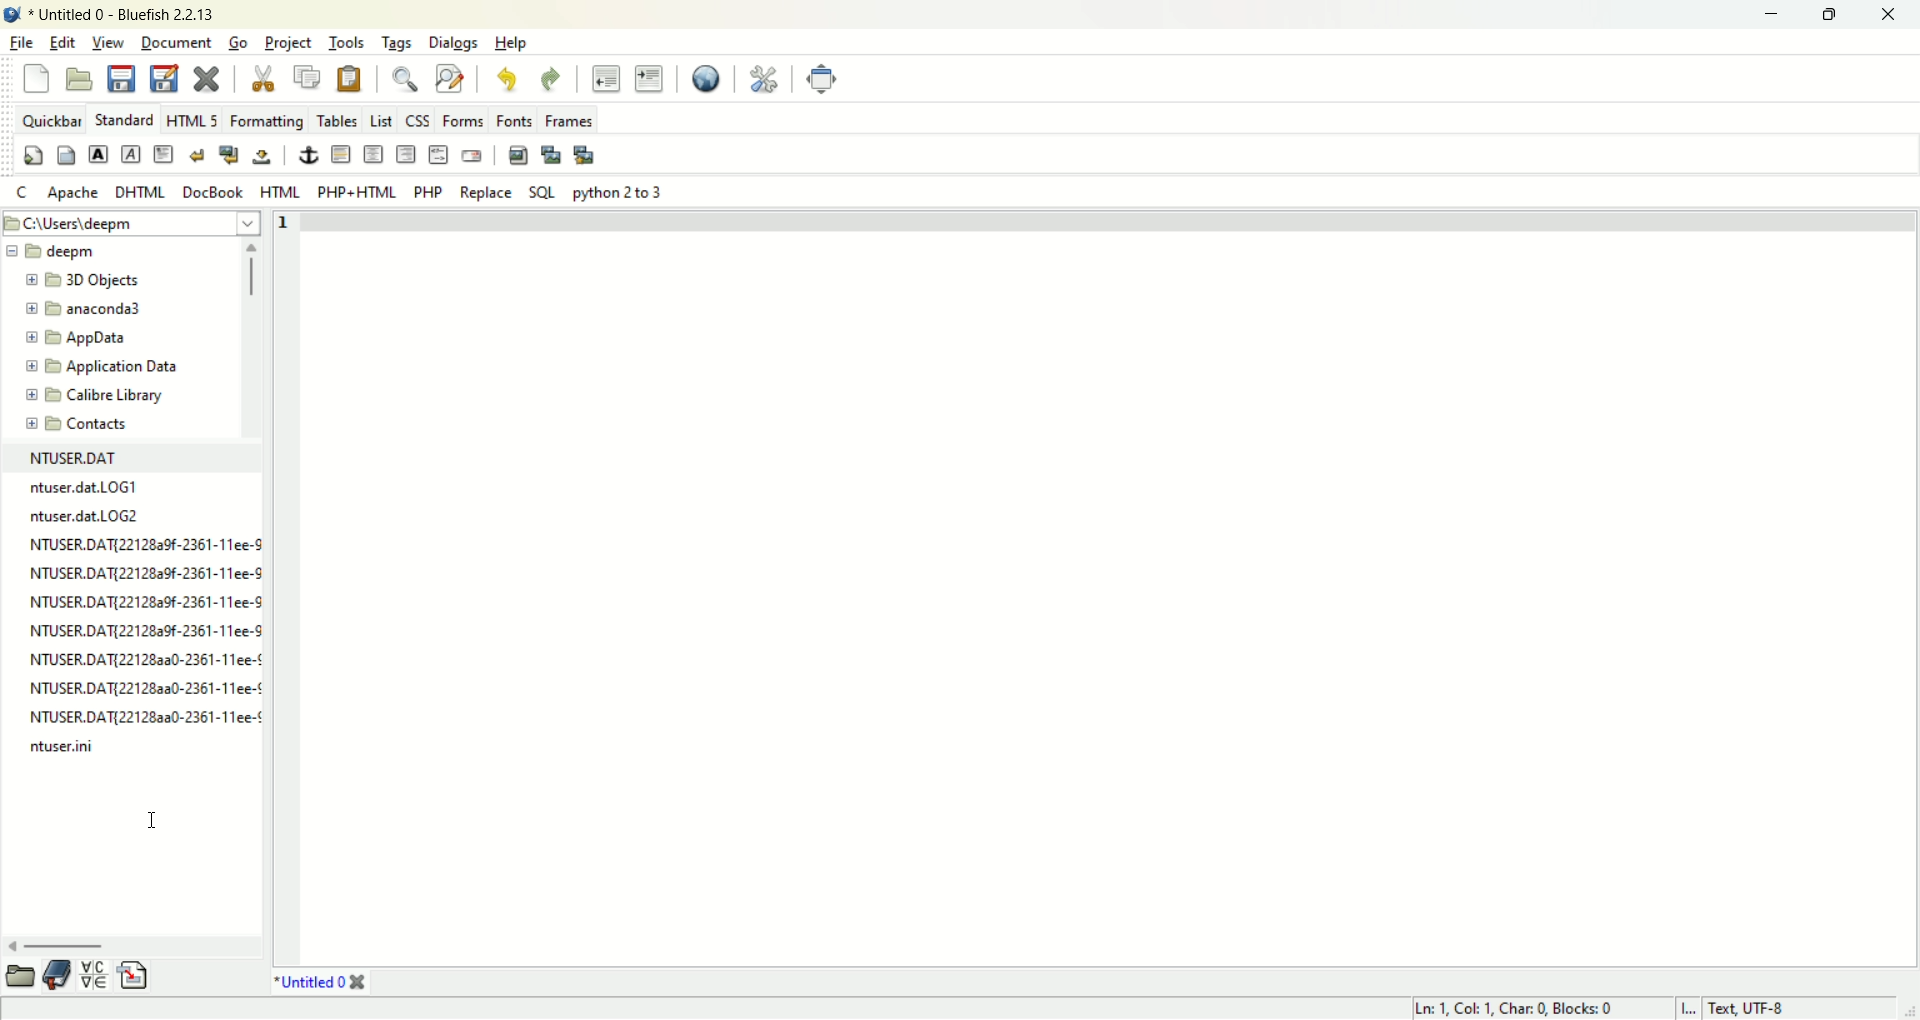  What do you see at coordinates (550, 78) in the screenshot?
I see `redo` at bounding box center [550, 78].